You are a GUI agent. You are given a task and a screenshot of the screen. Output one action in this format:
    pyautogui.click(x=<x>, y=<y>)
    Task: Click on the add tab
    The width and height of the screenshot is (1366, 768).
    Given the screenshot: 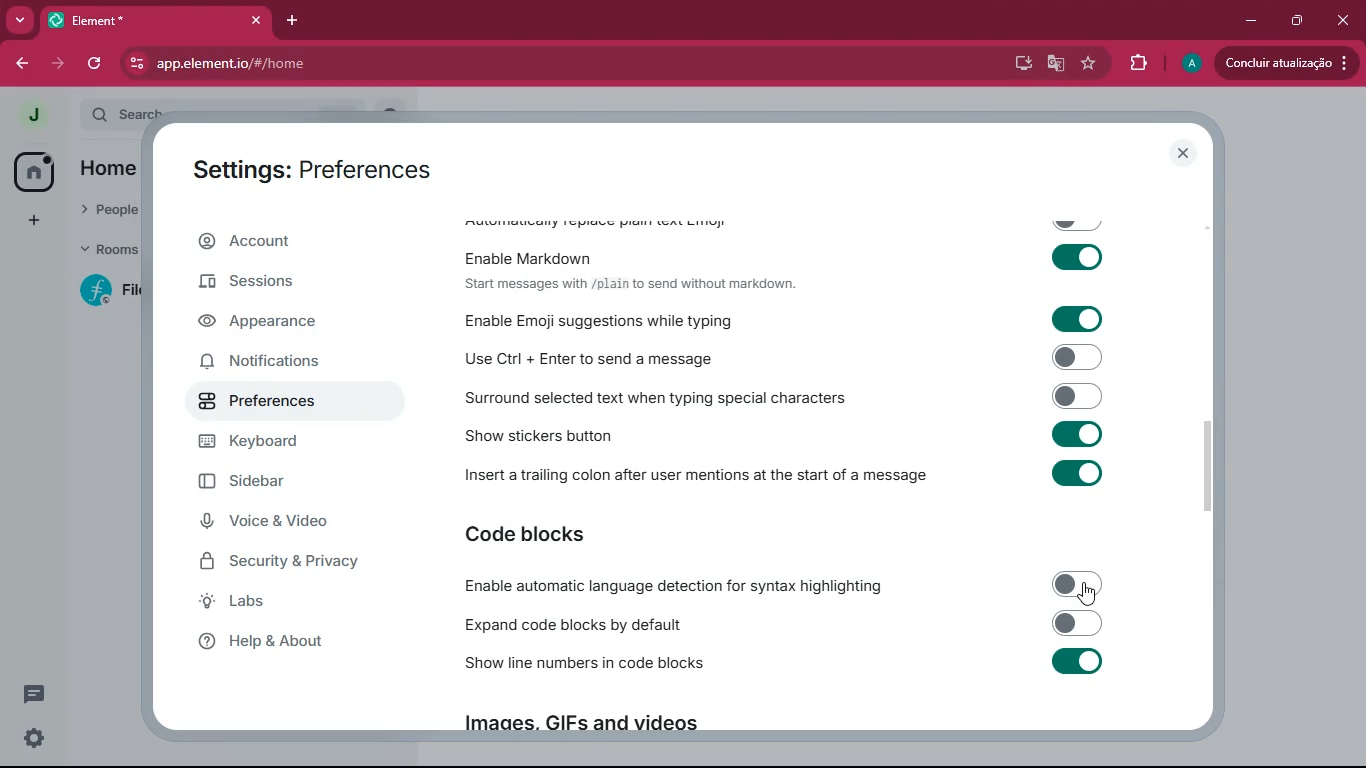 What is the action you would take?
    pyautogui.click(x=291, y=20)
    